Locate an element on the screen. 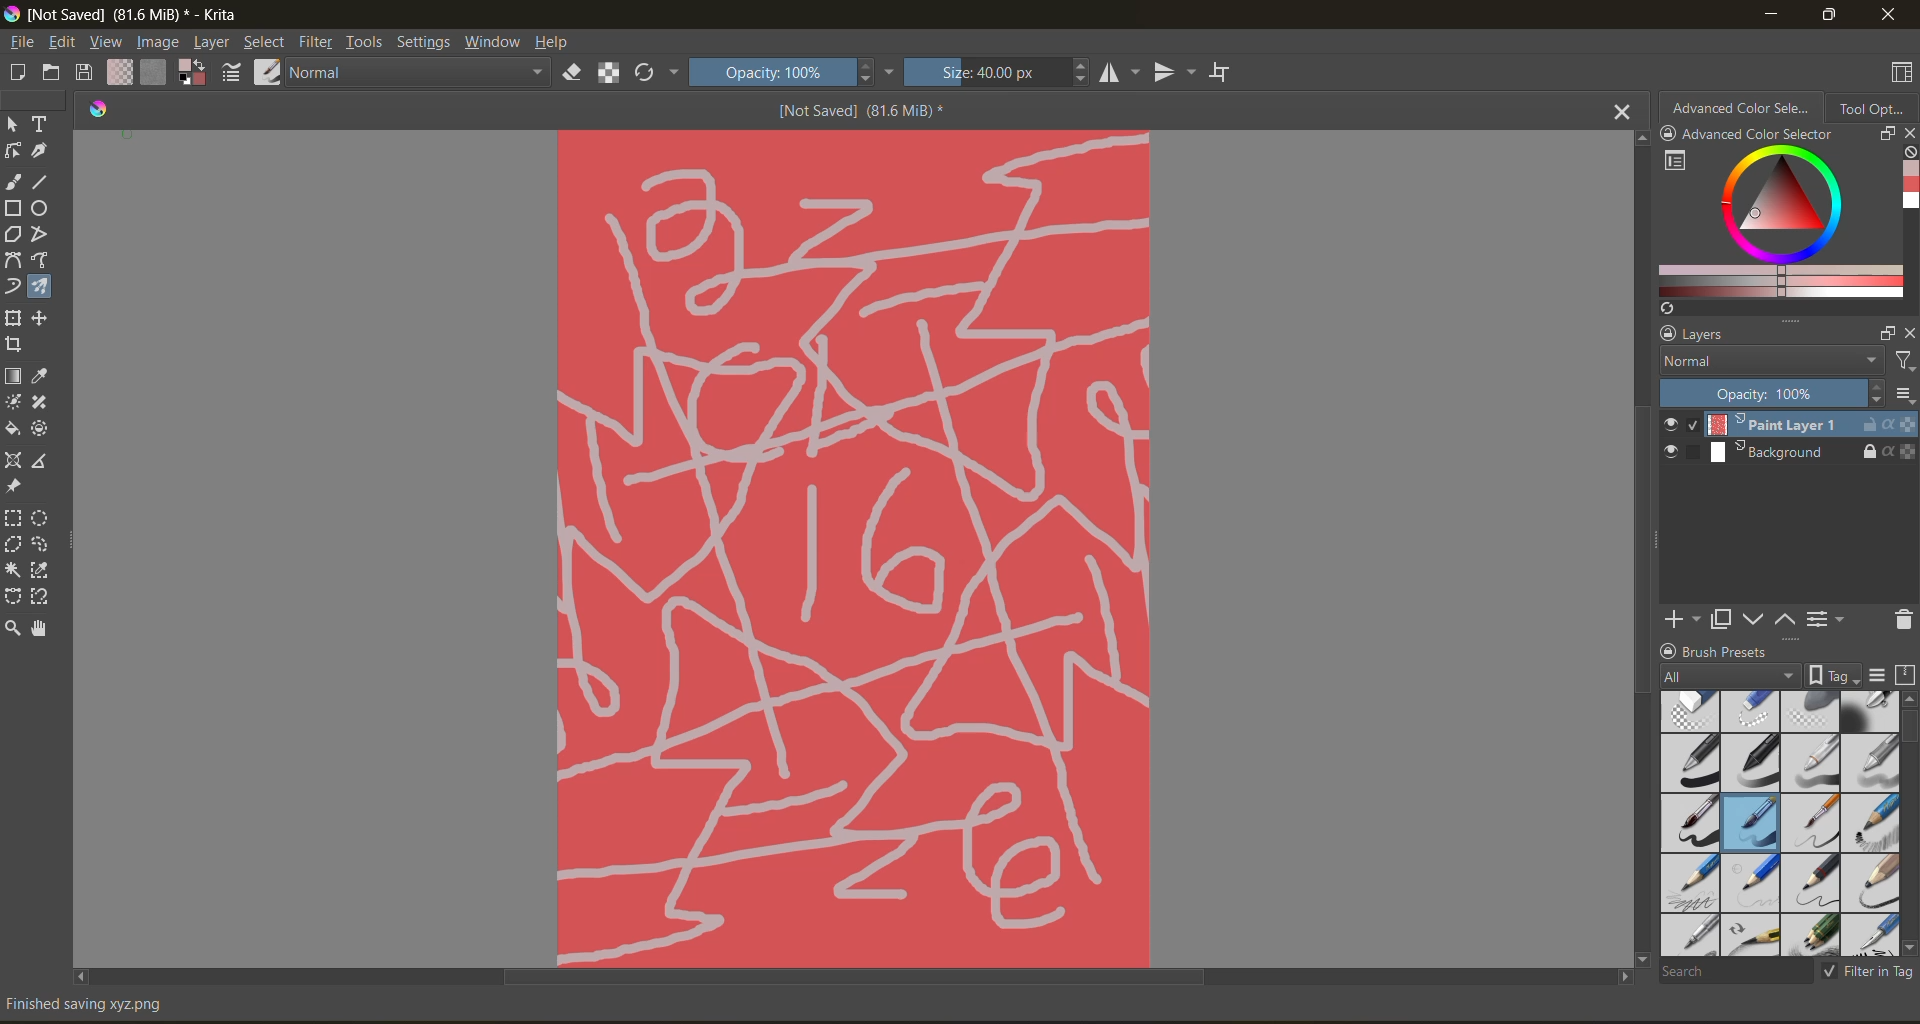 The image size is (1920, 1024). Software logo is located at coordinates (98, 107).